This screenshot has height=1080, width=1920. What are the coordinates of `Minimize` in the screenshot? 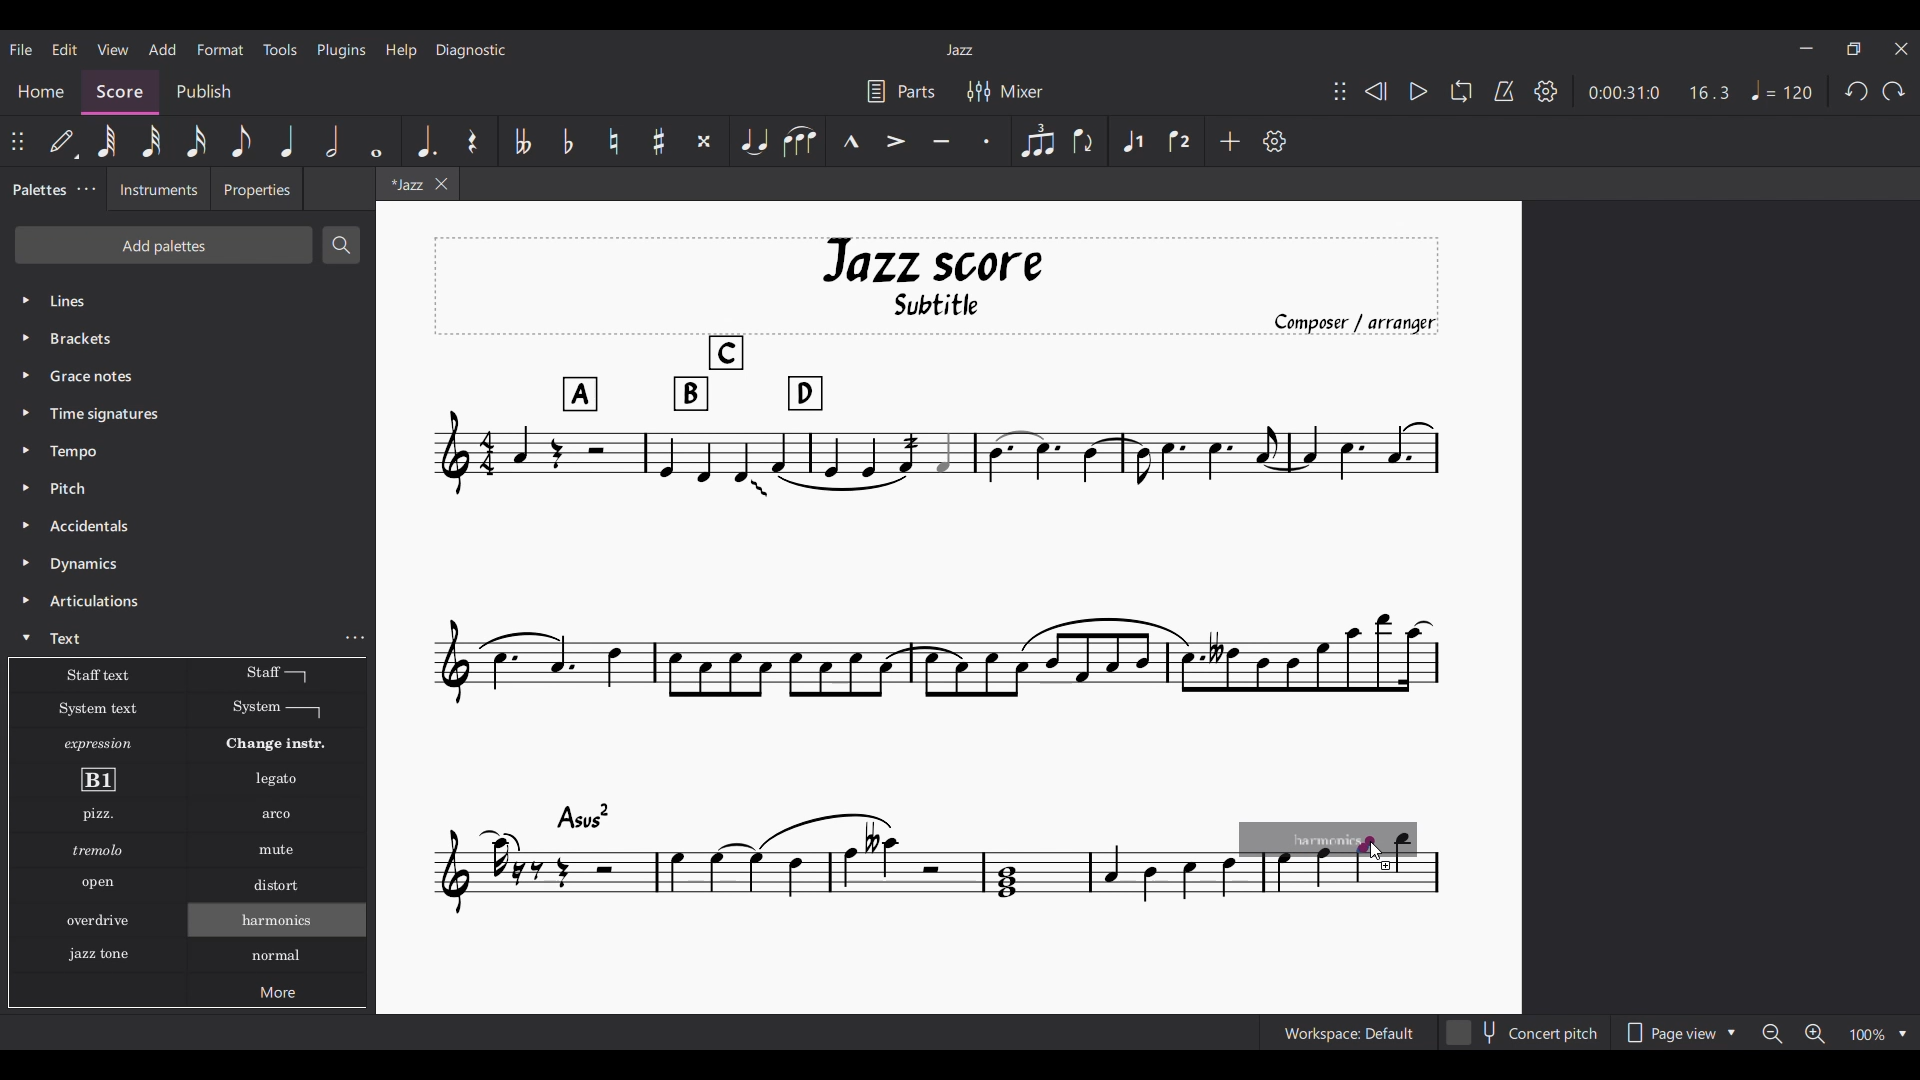 It's located at (1806, 48).